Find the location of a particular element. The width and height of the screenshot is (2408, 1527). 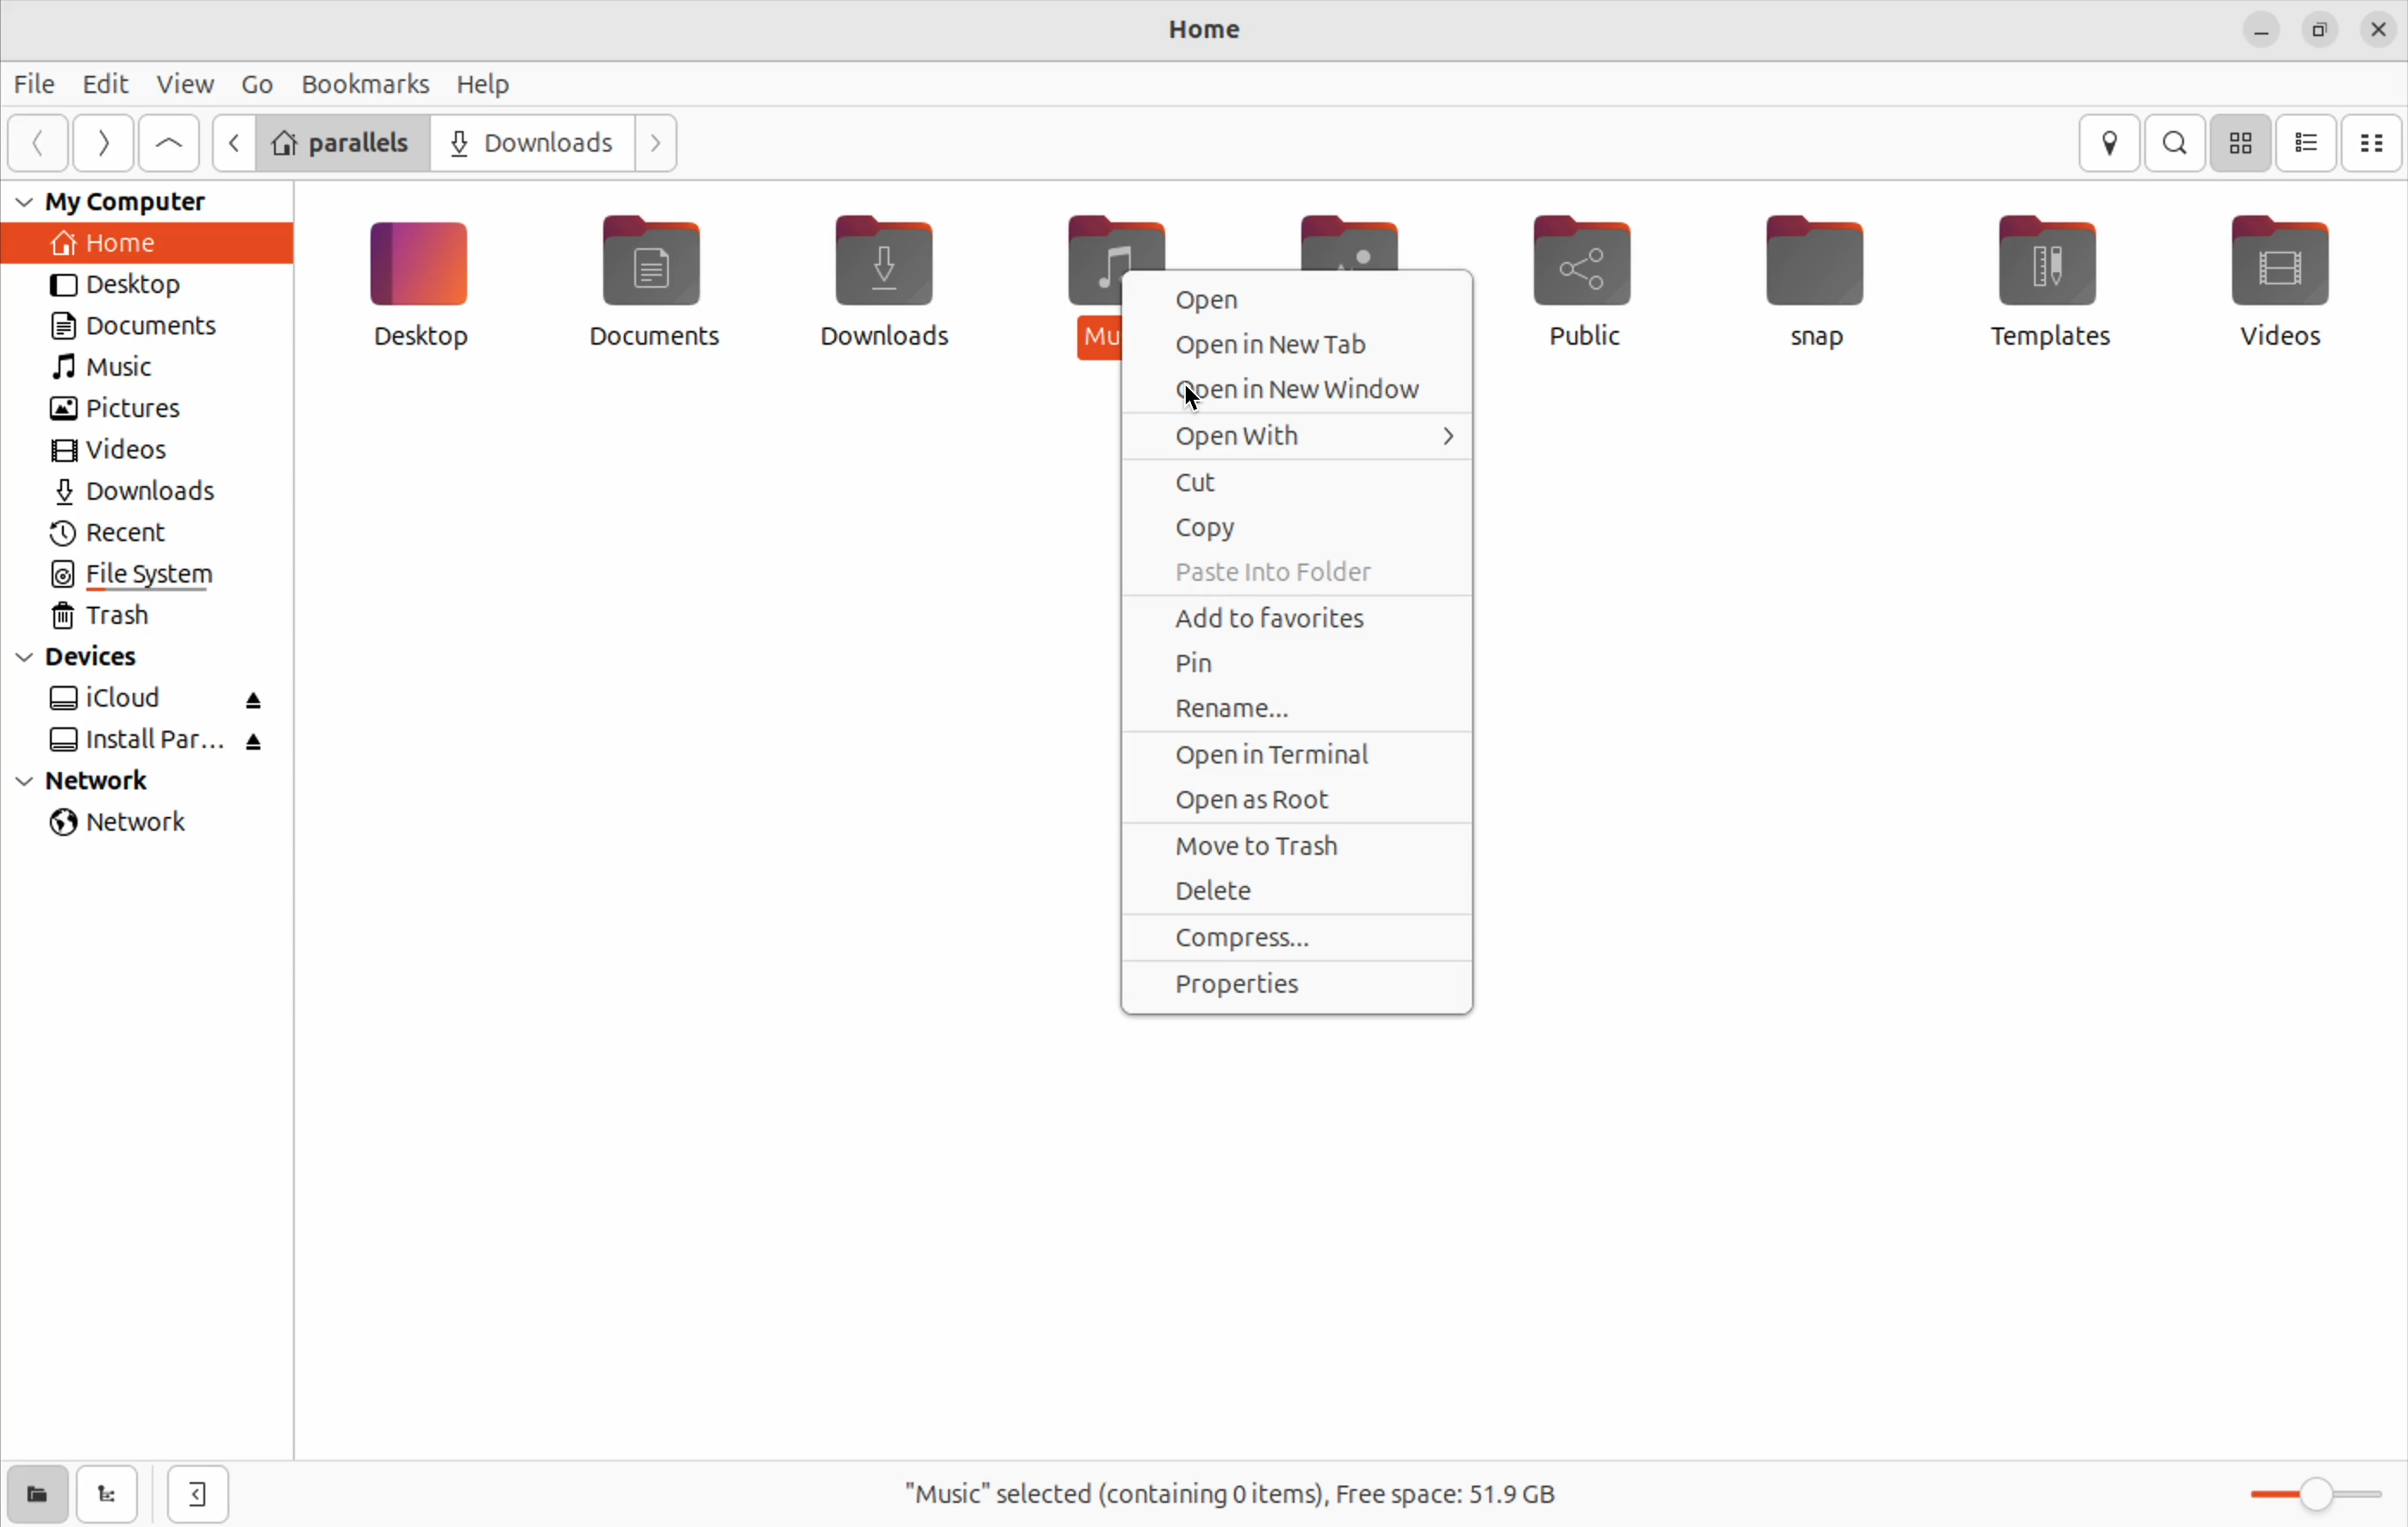

desktop is located at coordinates (145, 288).